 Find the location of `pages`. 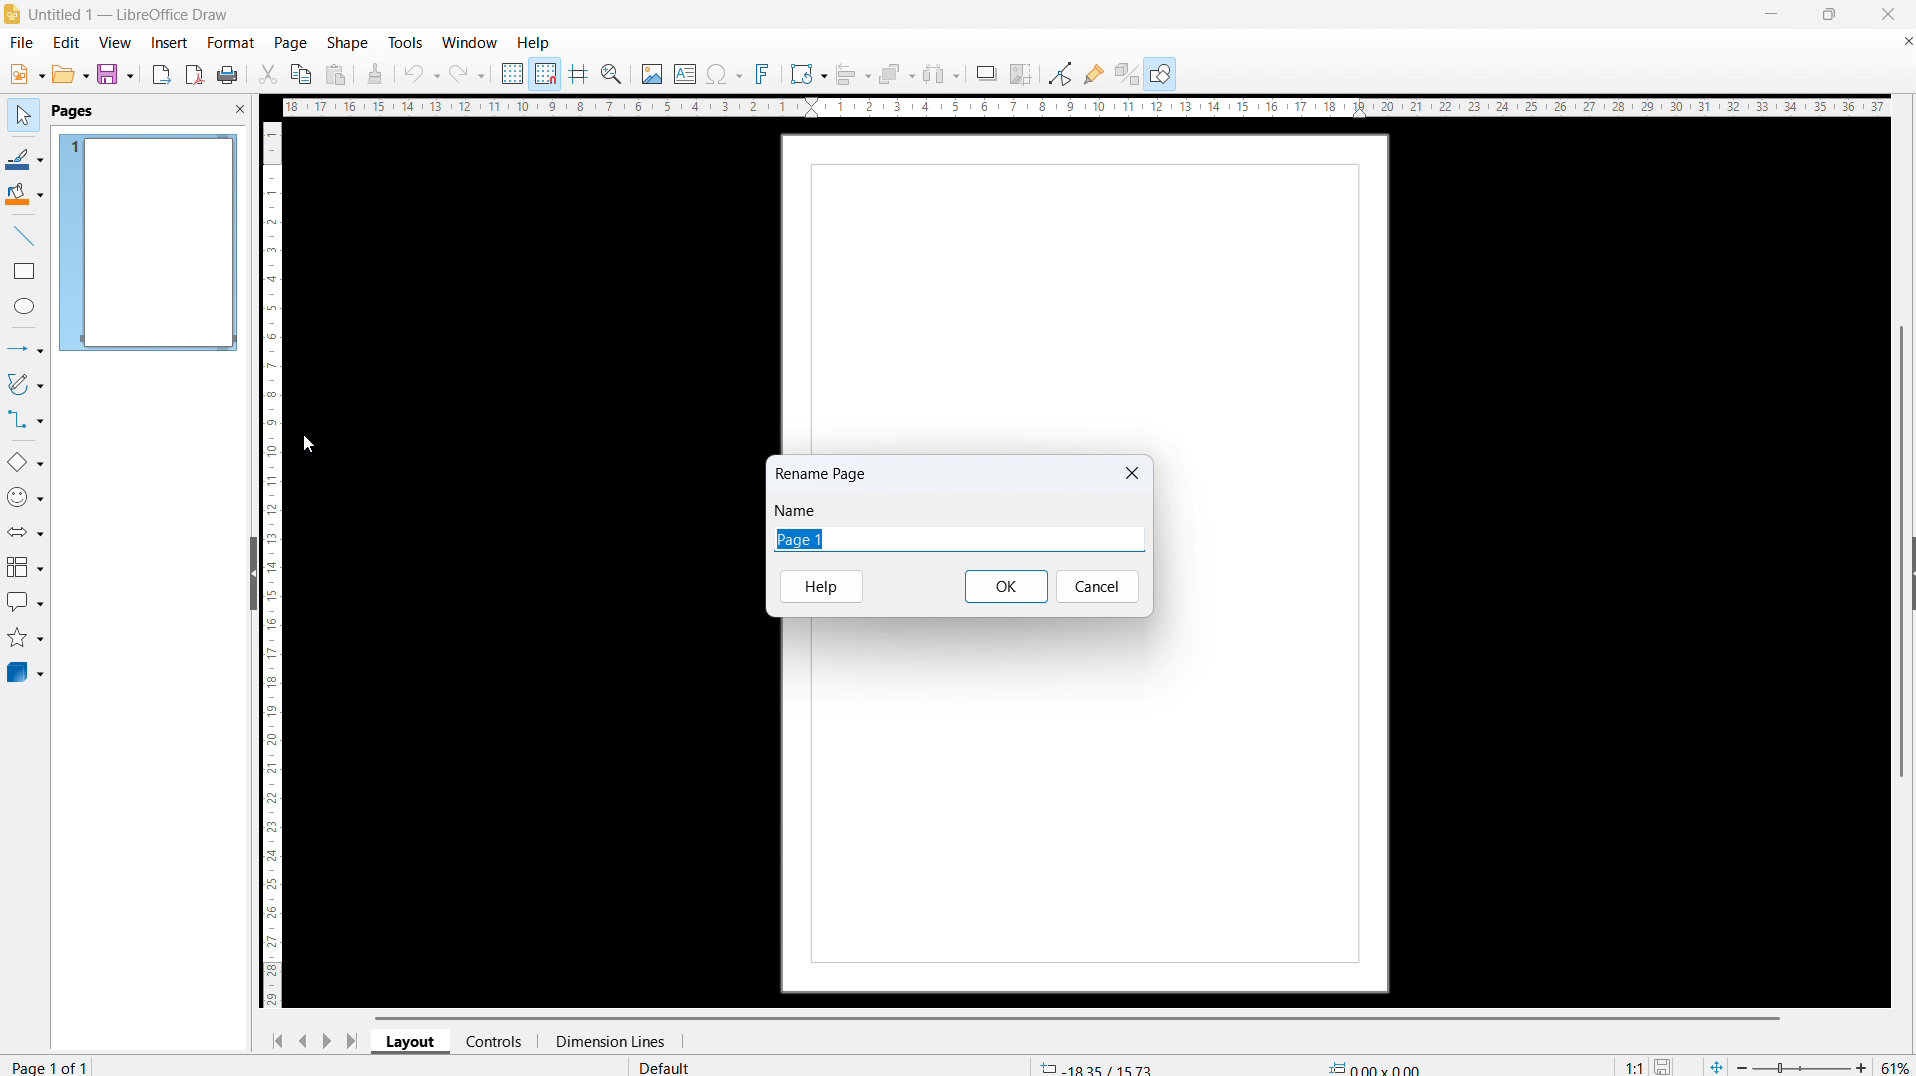

pages is located at coordinates (72, 112).